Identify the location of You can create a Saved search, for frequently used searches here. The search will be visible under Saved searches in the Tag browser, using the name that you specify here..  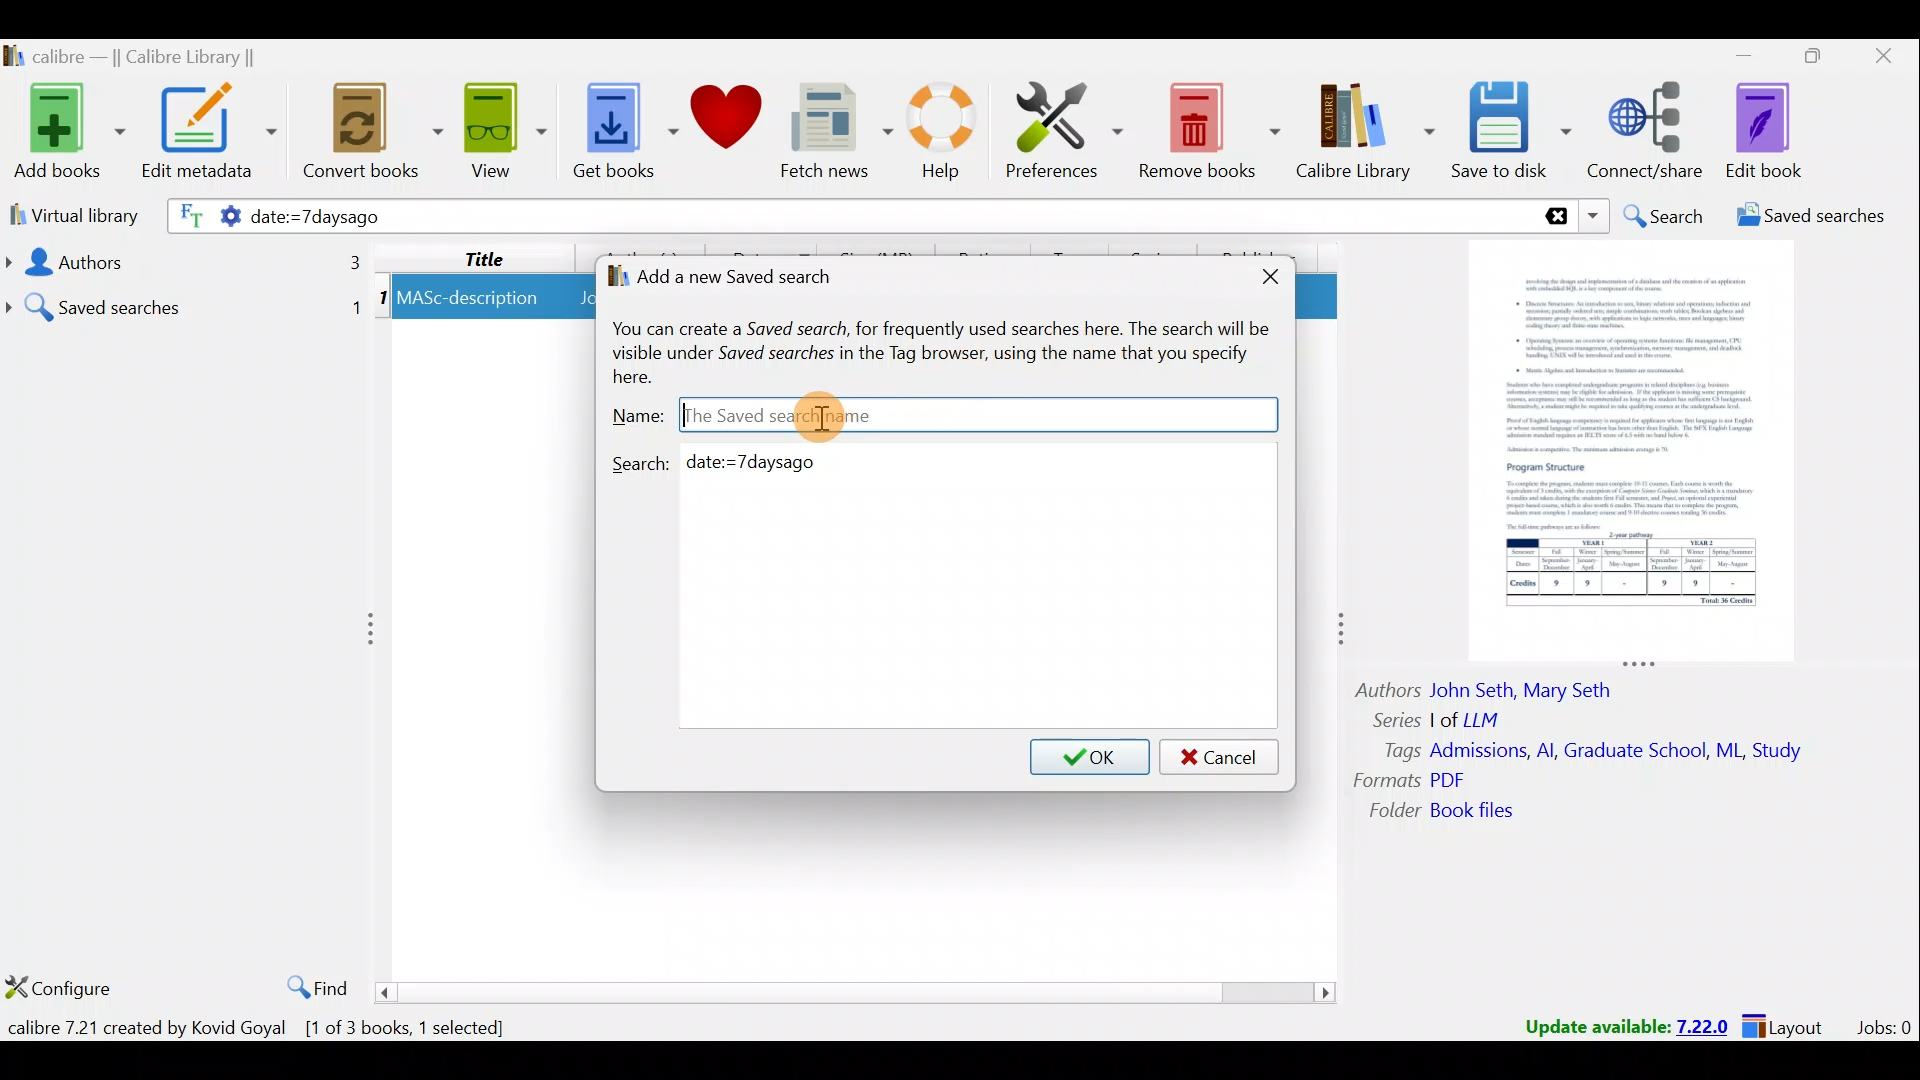
(954, 348).